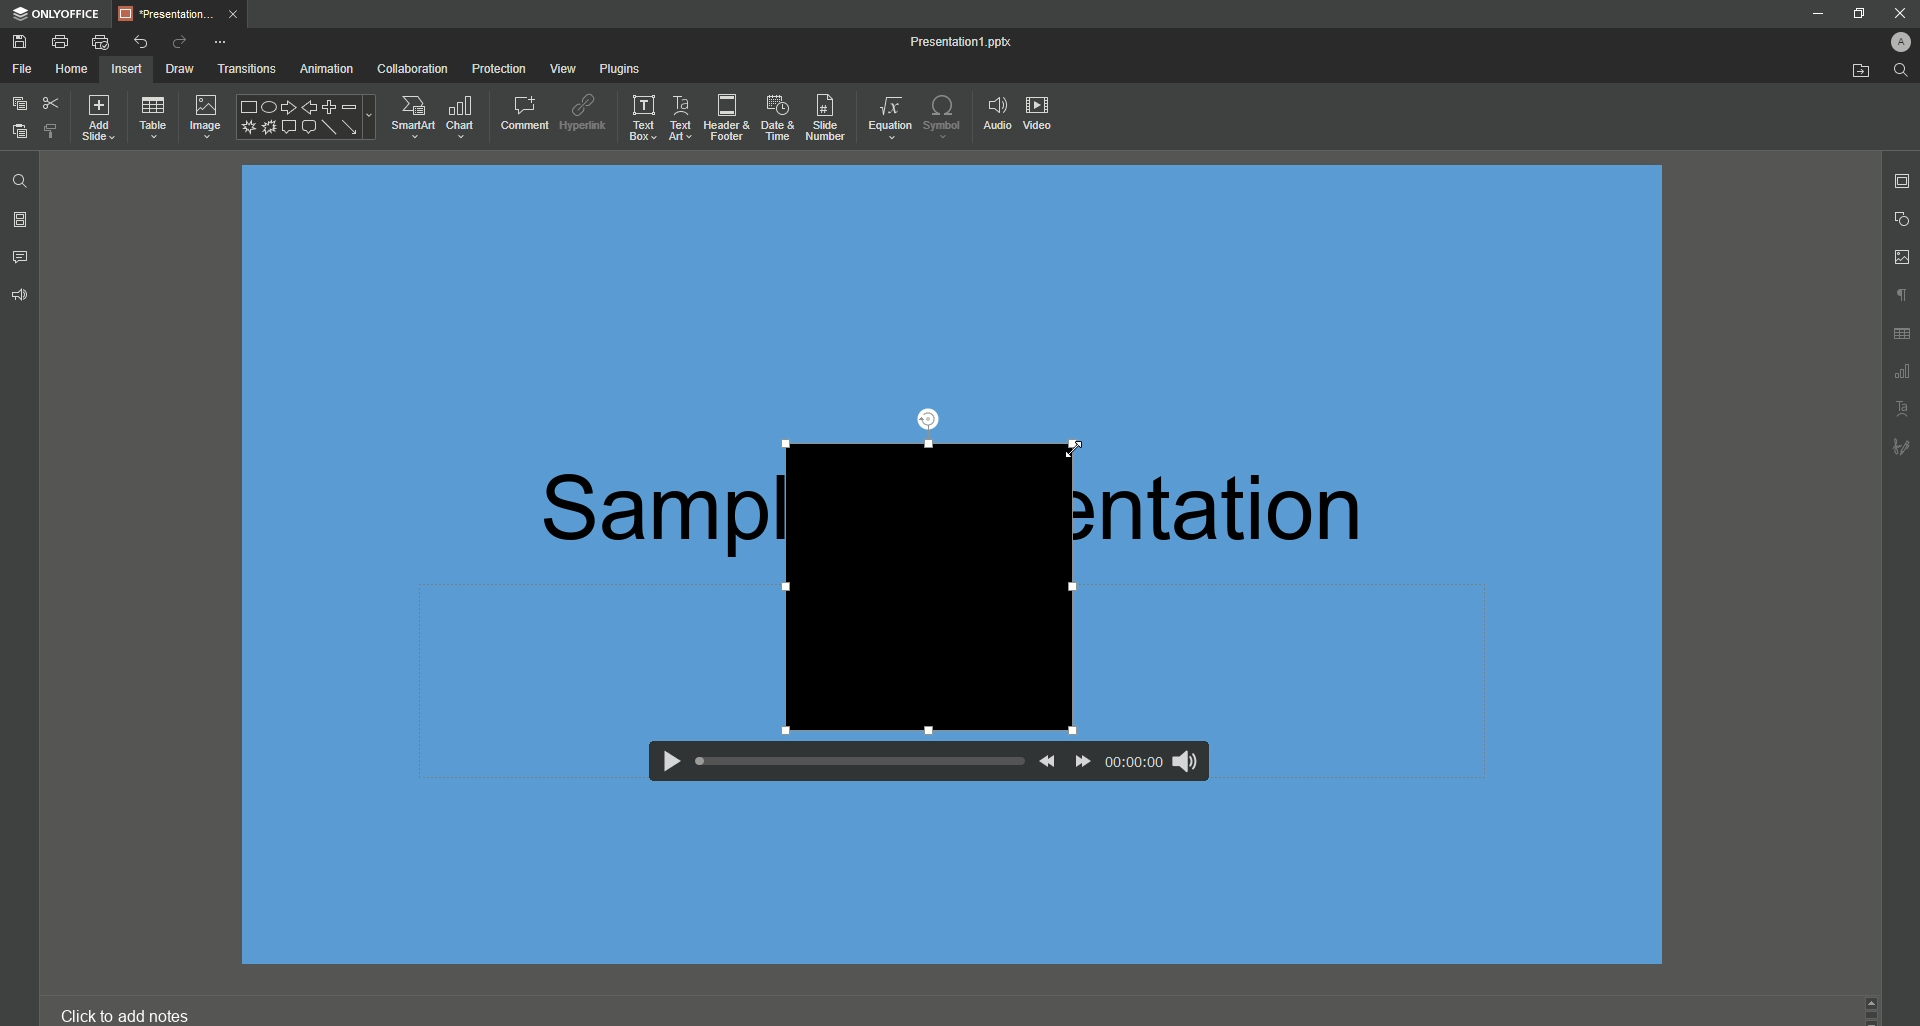 Image resolution: width=1920 pixels, height=1026 pixels. Describe the element at coordinates (58, 11) in the screenshot. I see `ONLYOFFICE` at that location.